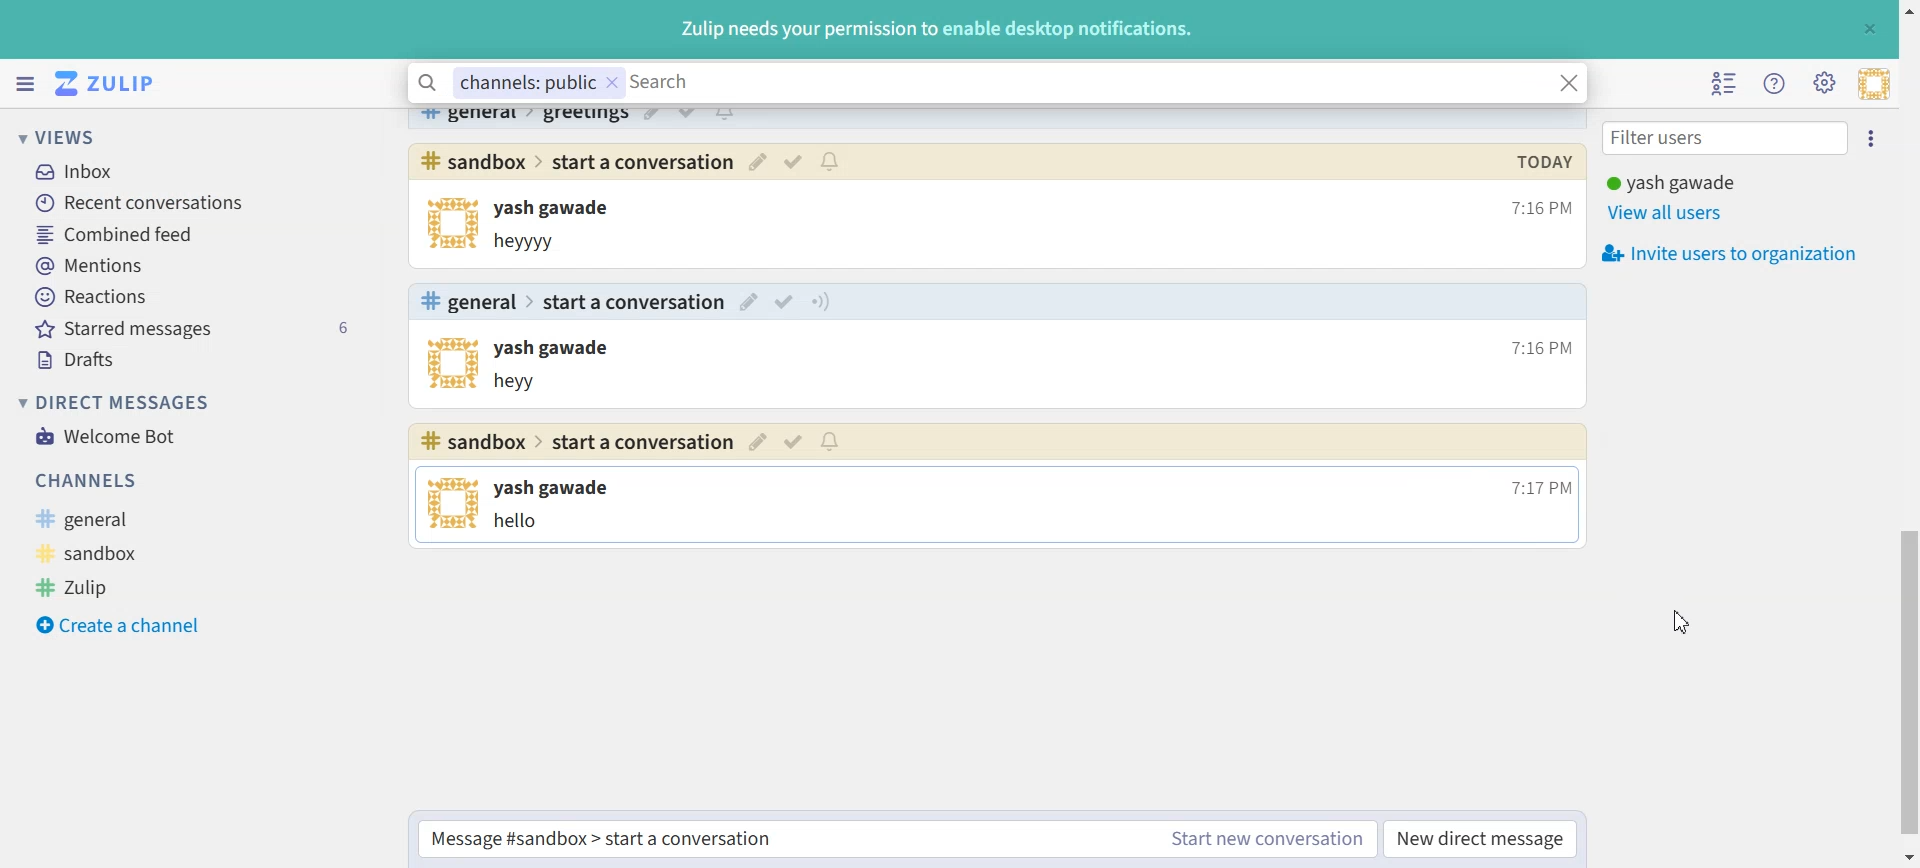 This screenshot has height=868, width=1920. What do you see at coordinates (198, 296) in the screenshot?
I see `Reactions` at bounding box center [198, 296].